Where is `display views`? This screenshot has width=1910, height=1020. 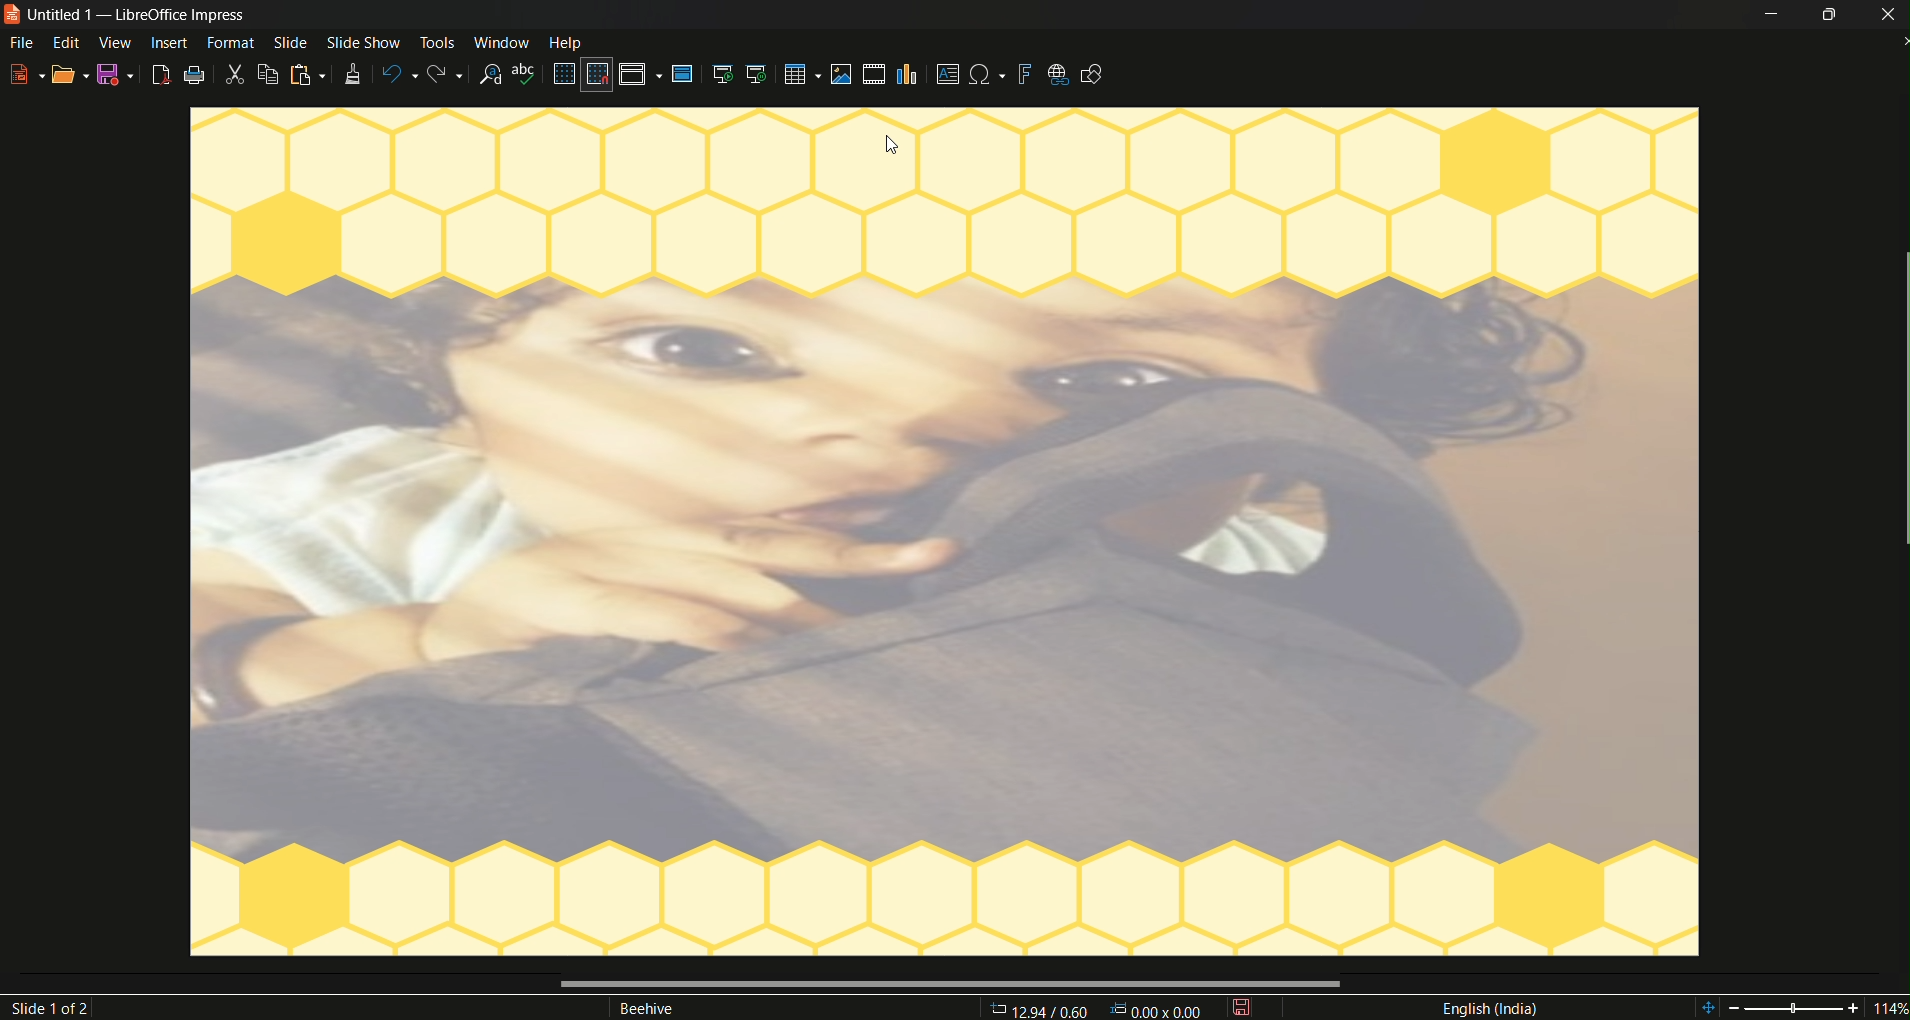
display views is located at coordinates (642, 74).